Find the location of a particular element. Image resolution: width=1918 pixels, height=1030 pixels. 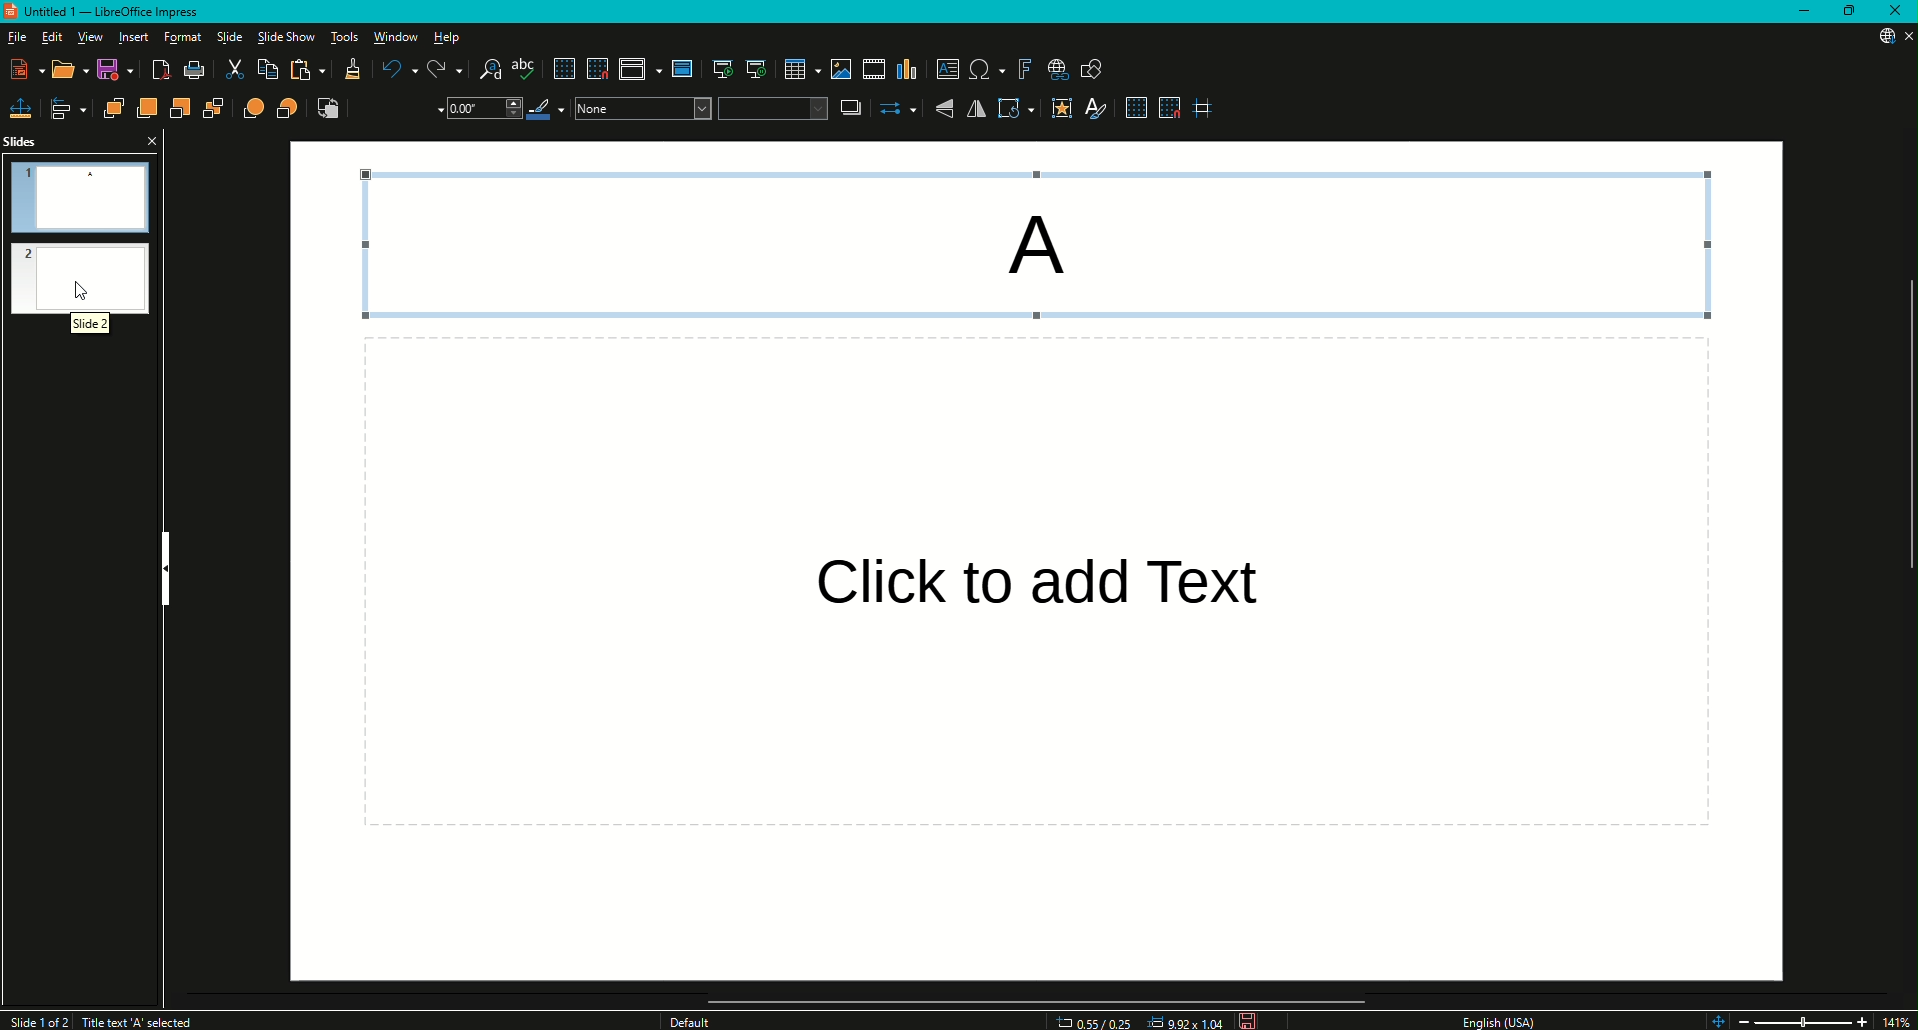

Interaction is located at coordinates (1062, 109).